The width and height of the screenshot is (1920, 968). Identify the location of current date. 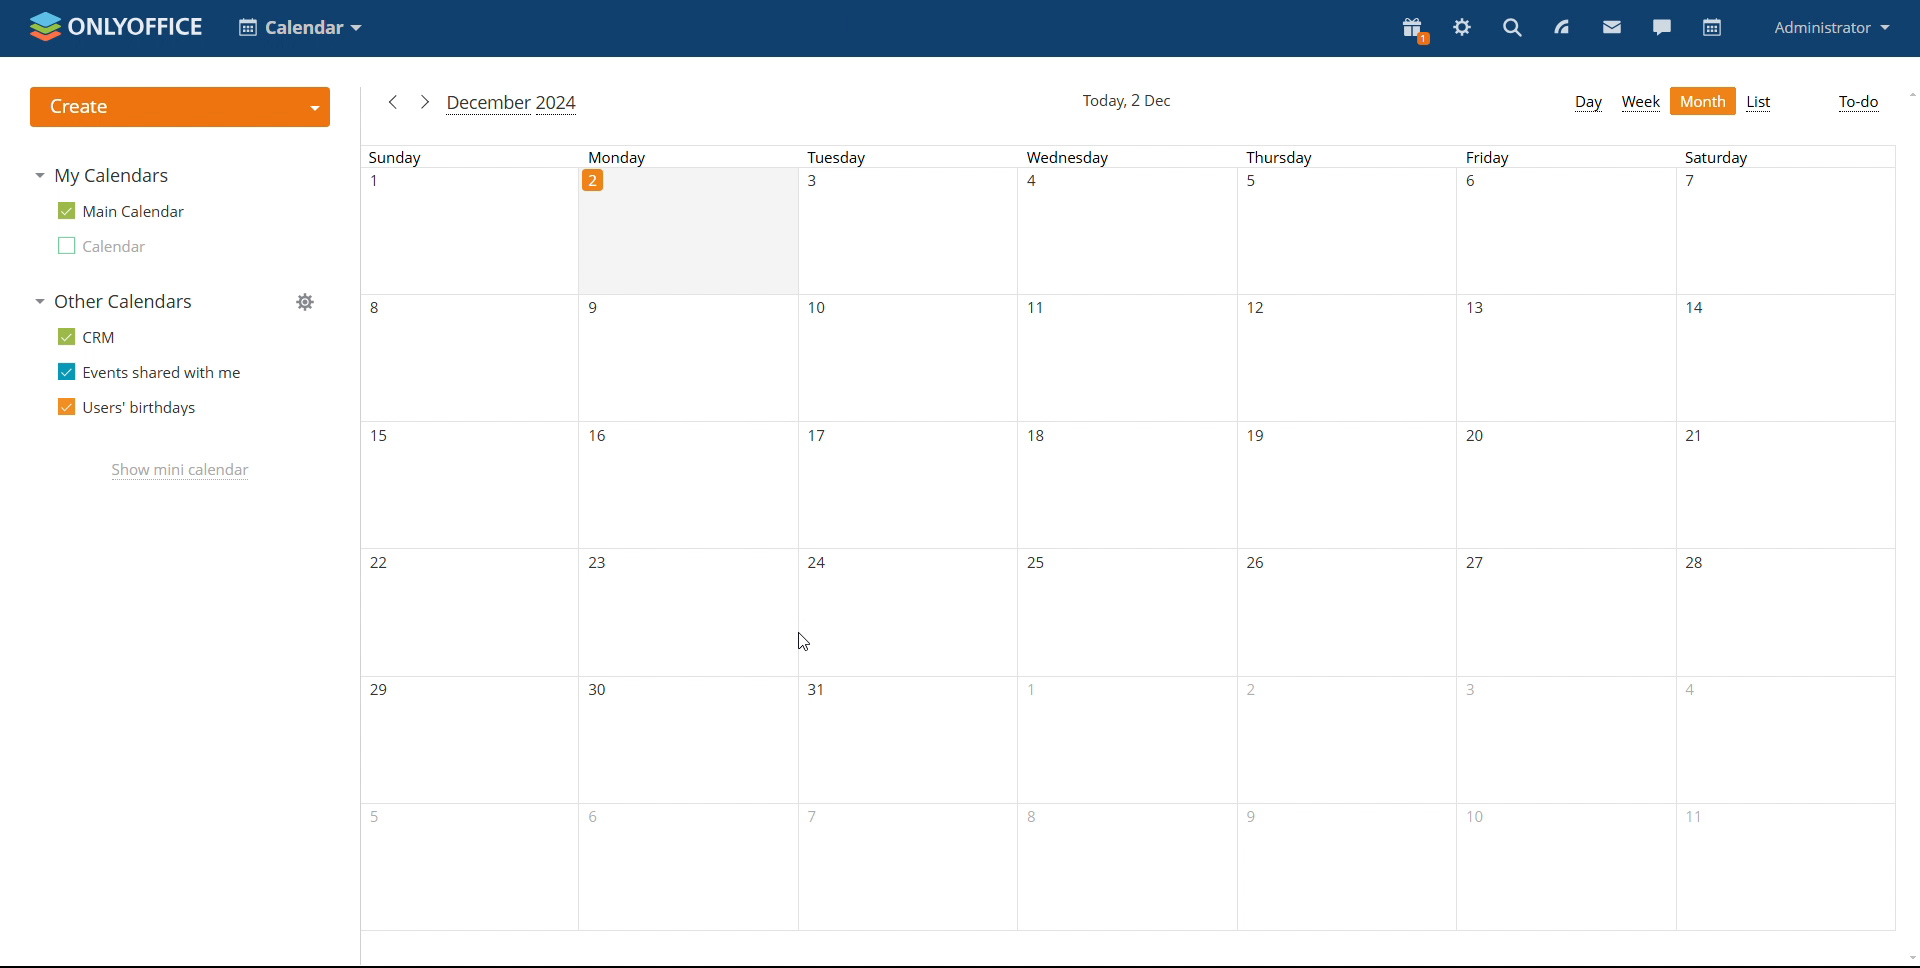
(1128, 102).